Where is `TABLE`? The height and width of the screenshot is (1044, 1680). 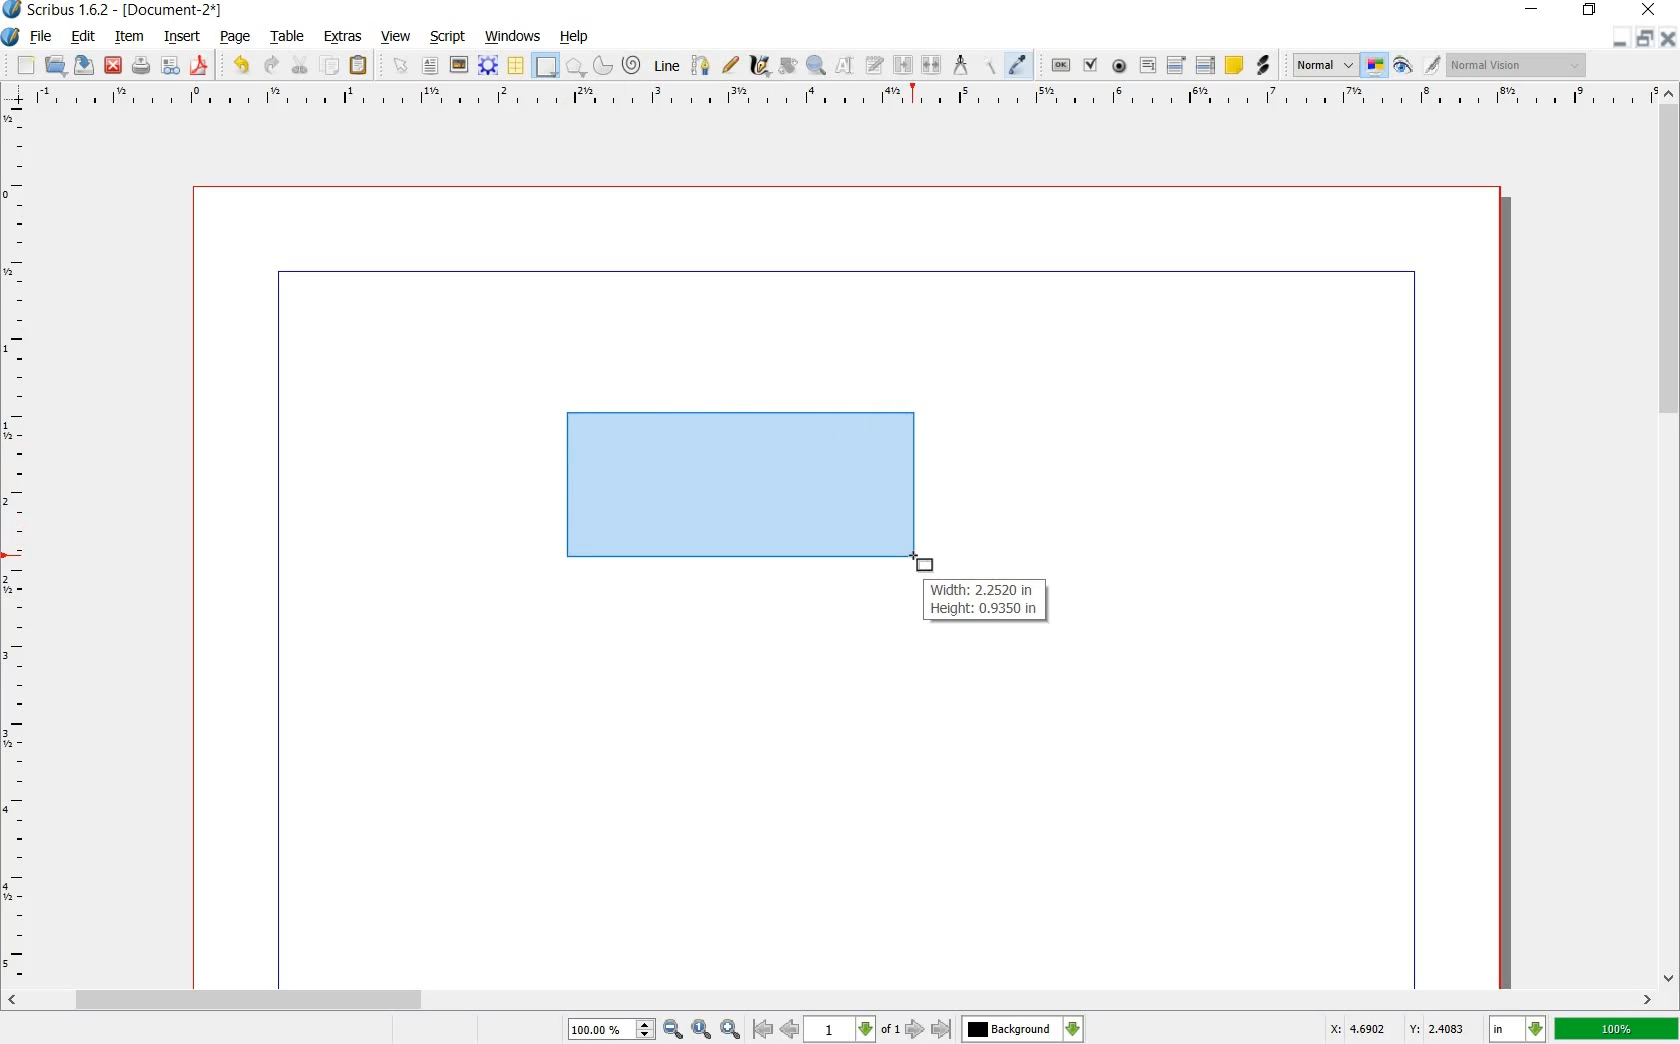
TABLE is located at coordinates (517, 66).